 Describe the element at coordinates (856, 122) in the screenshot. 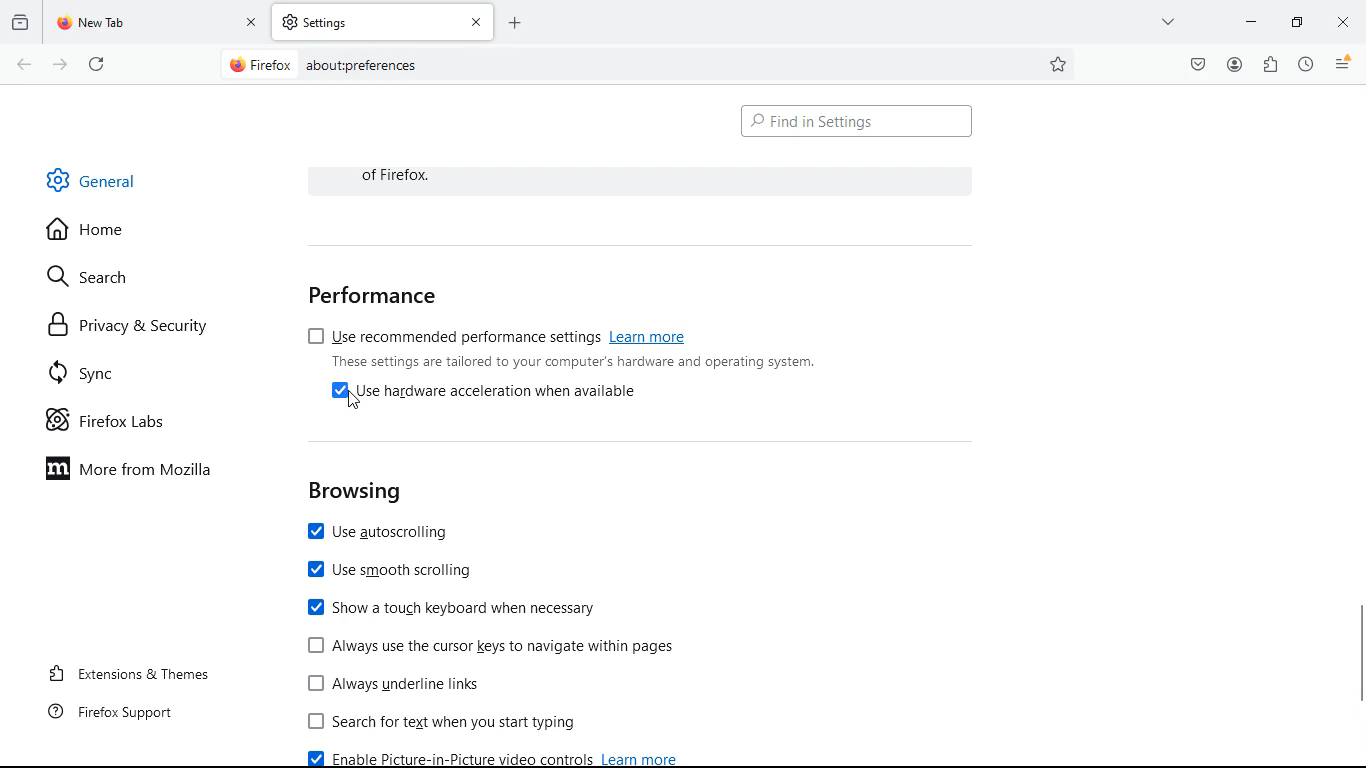

I see `find in settings` at that location.